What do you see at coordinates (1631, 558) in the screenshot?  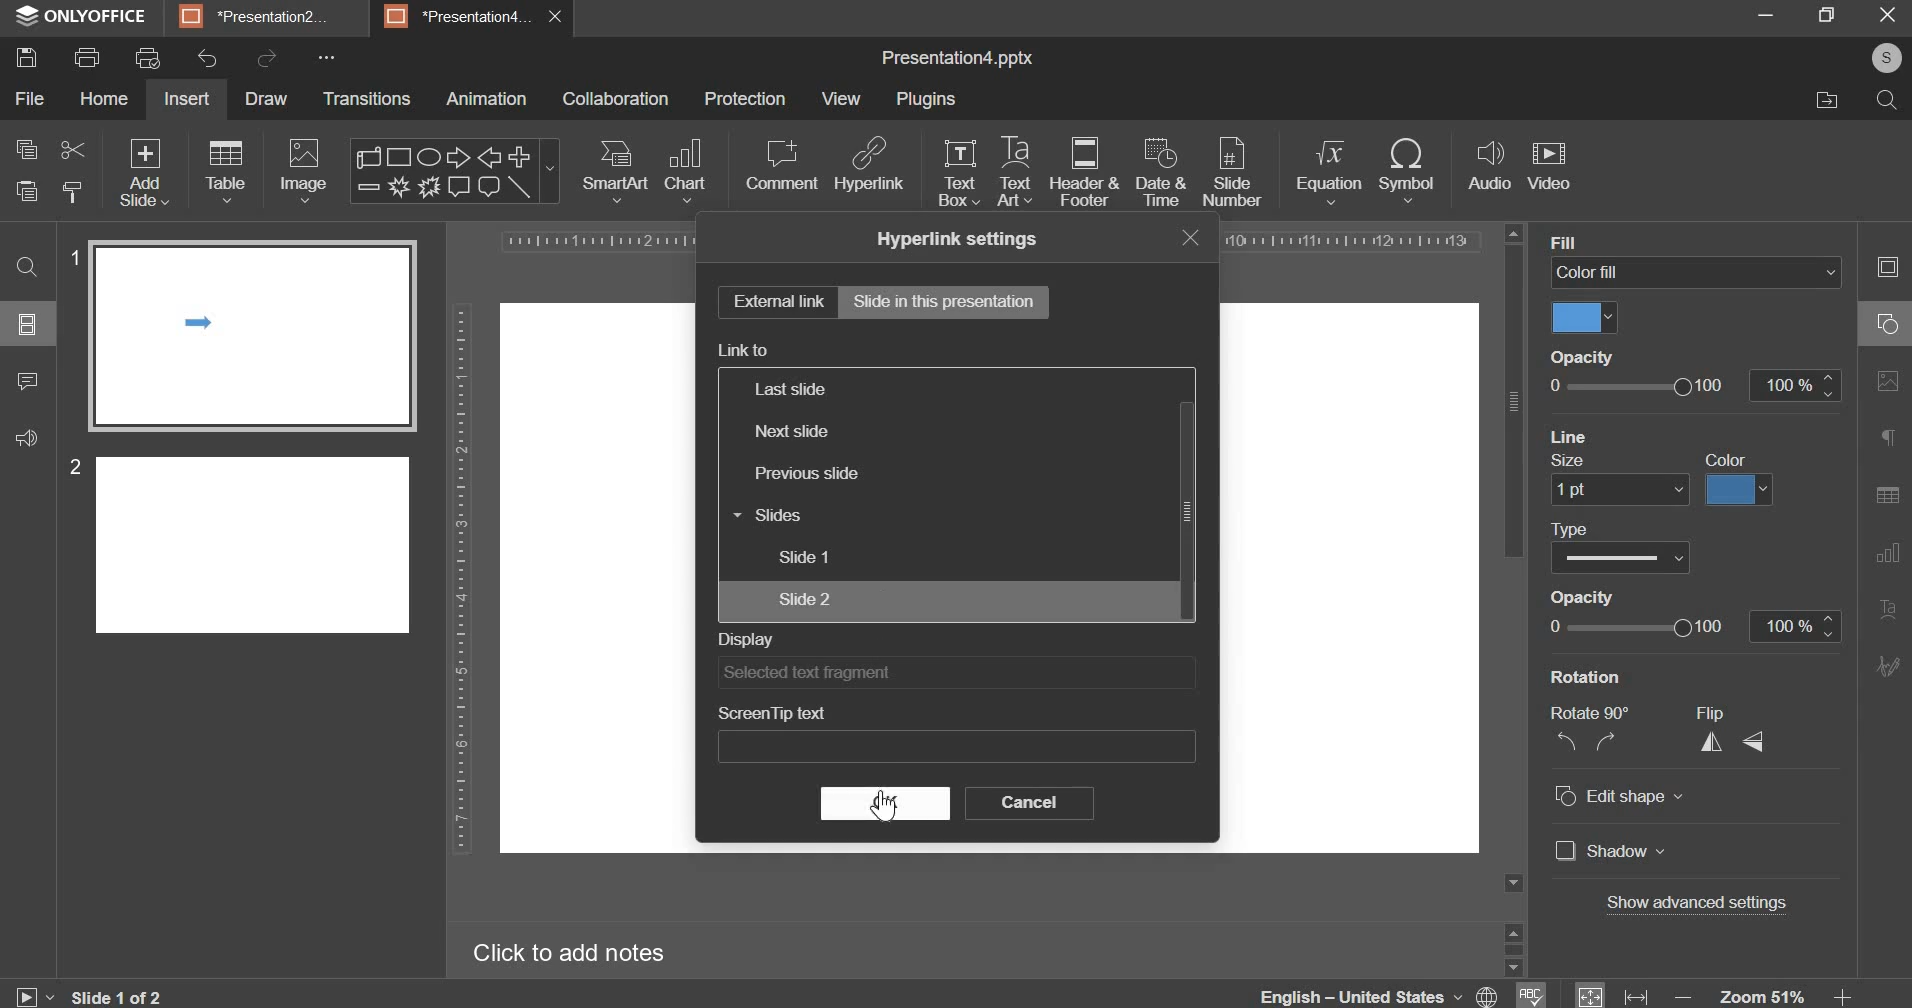 I see `CO Show Date and` at bounding box center [1631, 558].